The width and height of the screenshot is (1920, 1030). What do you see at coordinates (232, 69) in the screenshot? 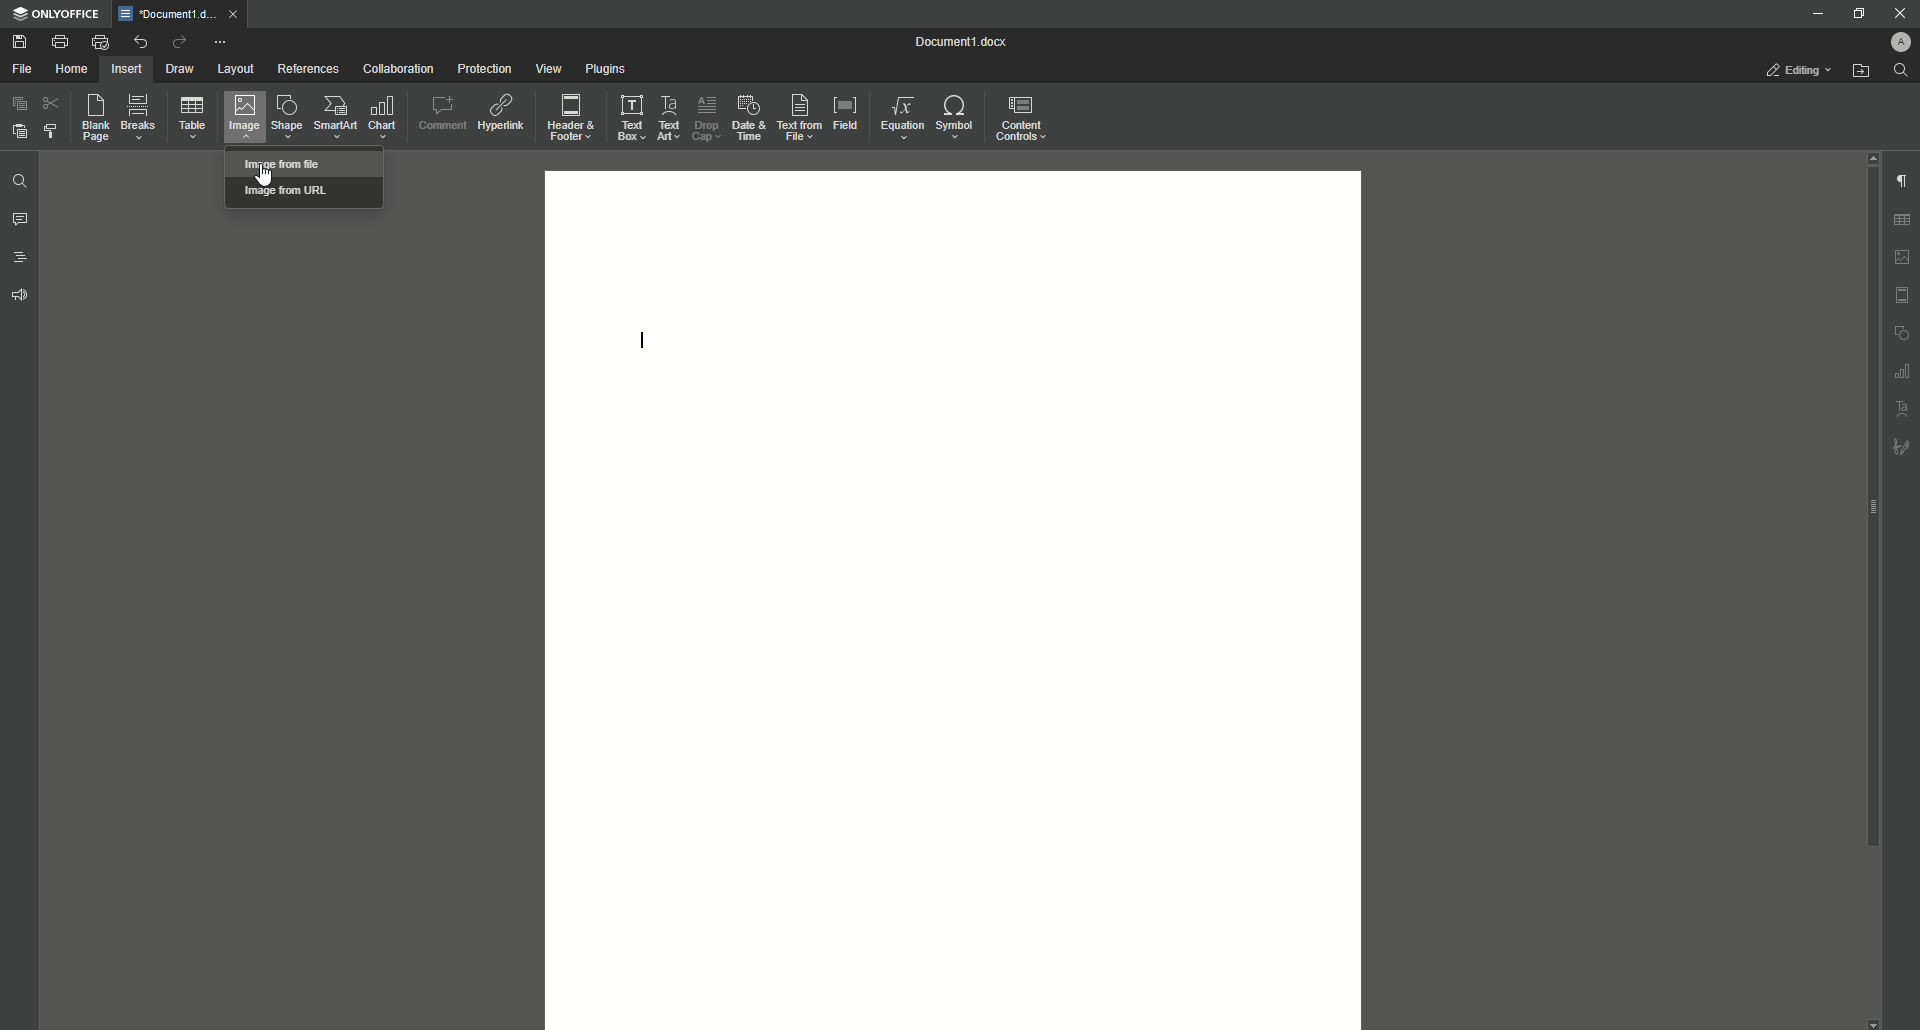
I see `Layout` at bounding box center [232, 69].